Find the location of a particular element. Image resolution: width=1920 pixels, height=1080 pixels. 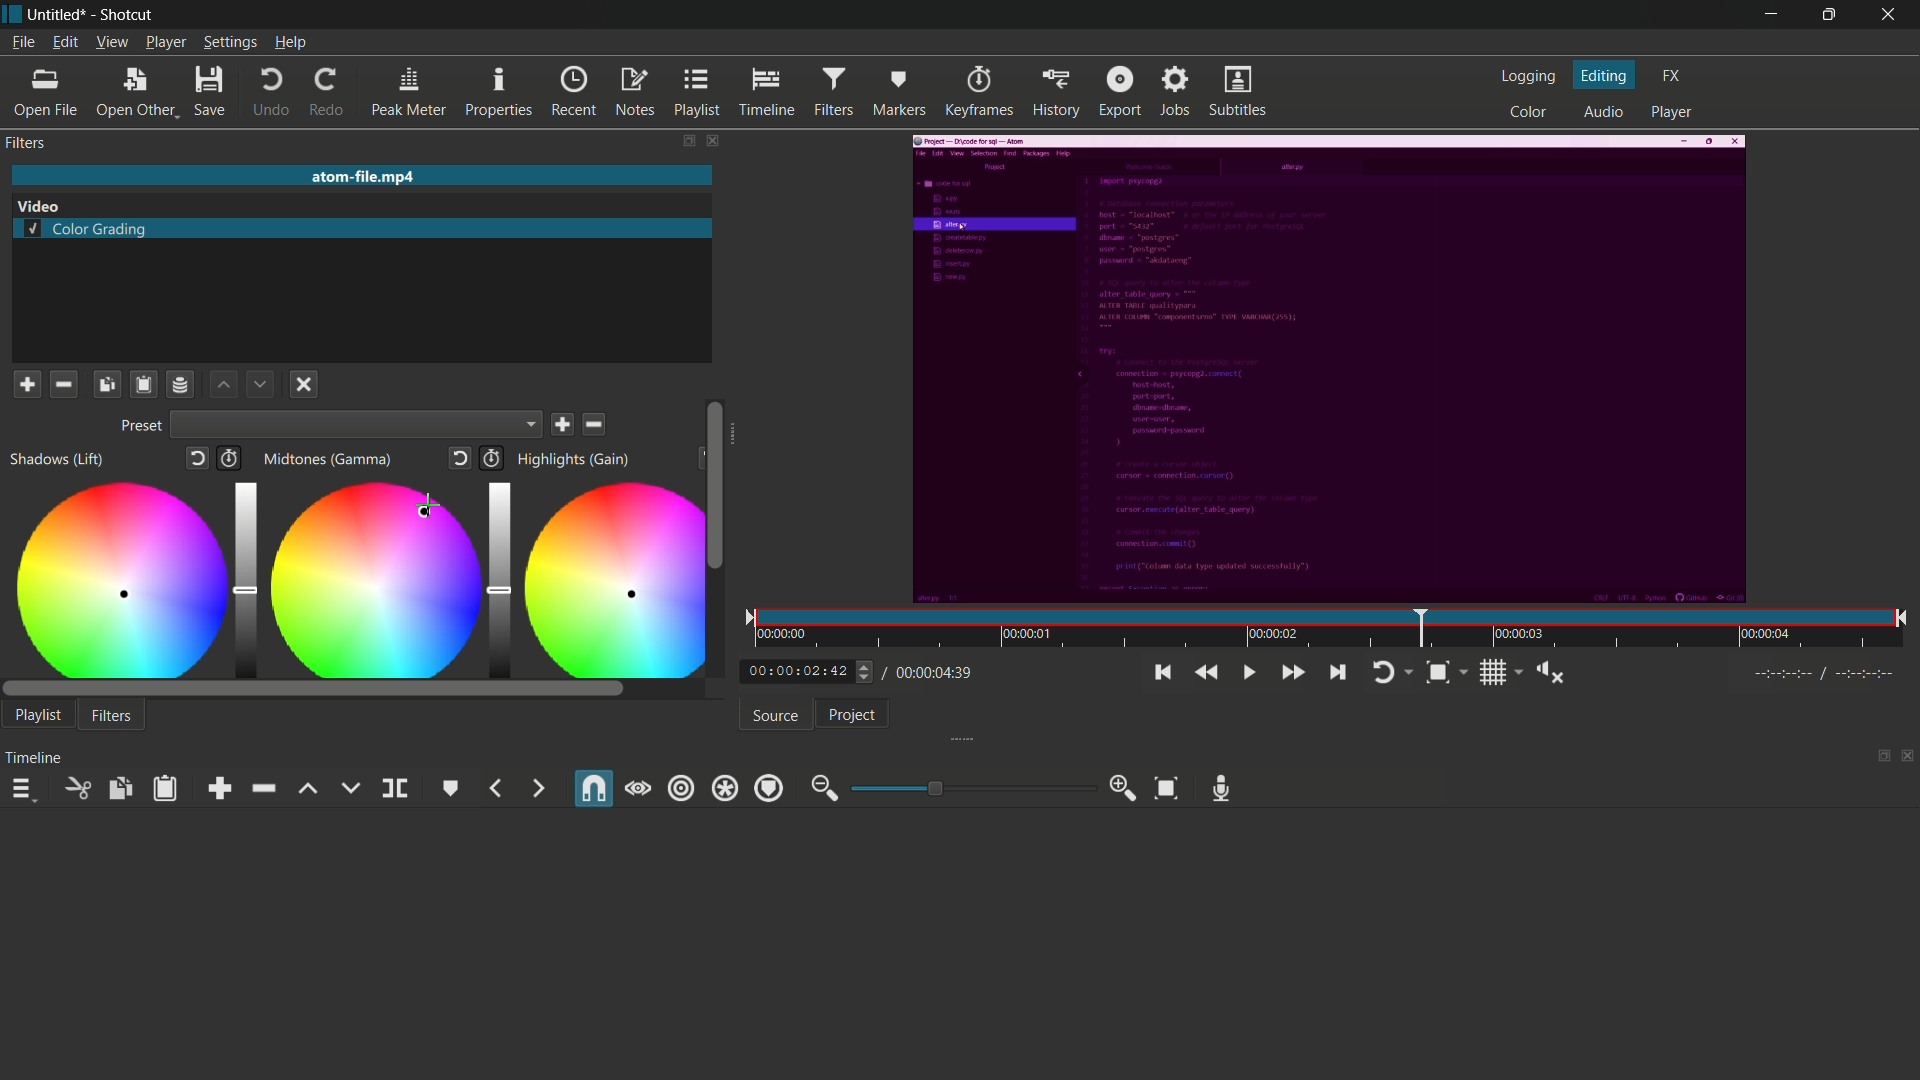

total time is located at coordinates (929, 672).